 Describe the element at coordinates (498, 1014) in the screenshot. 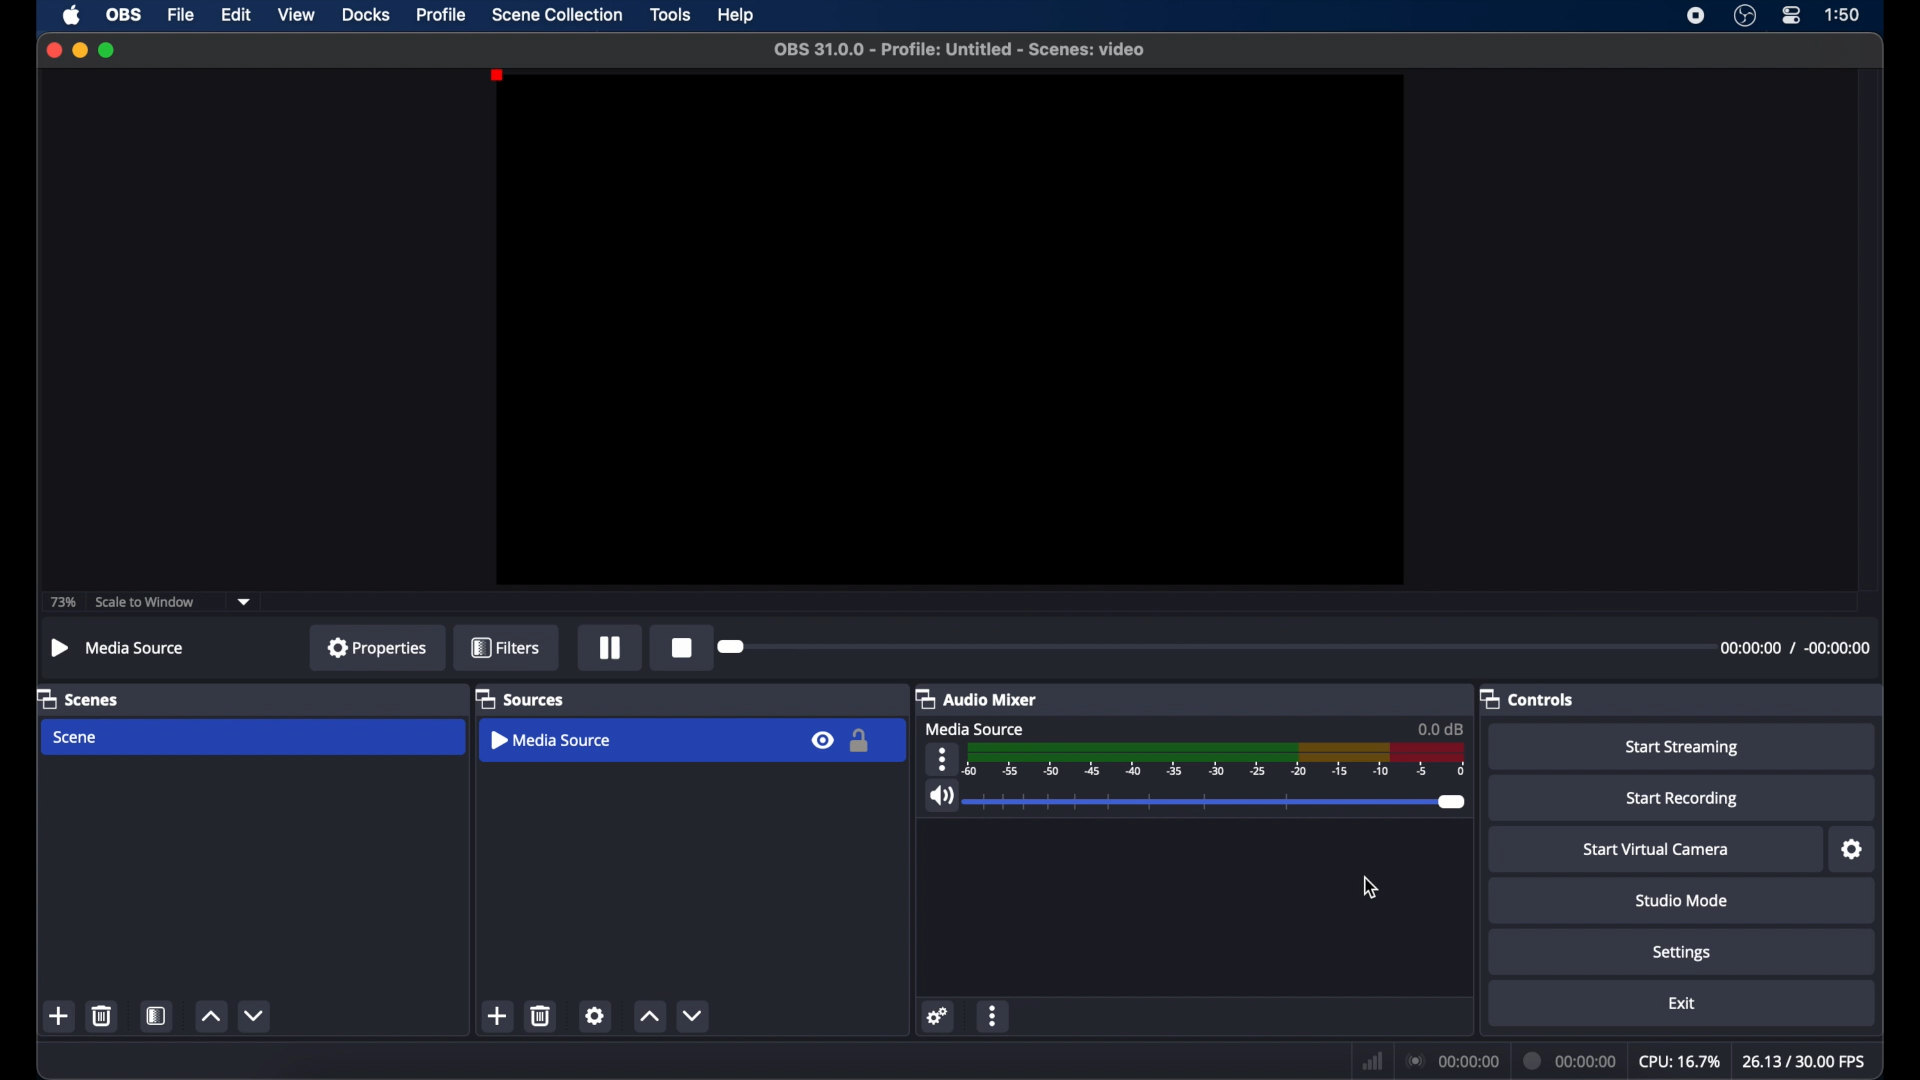

I see `add` at that location.